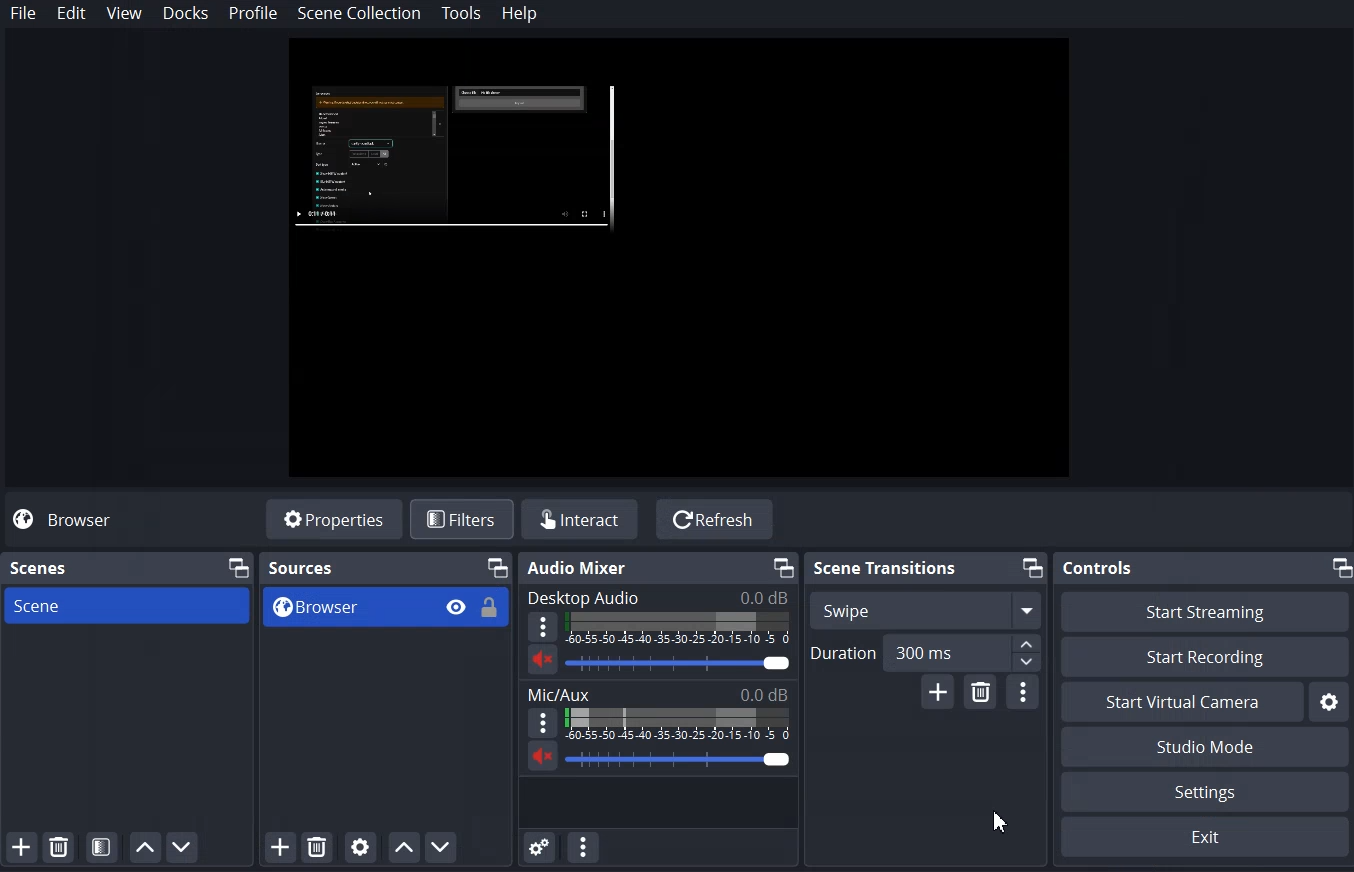 Image resolution: width=1354 pixels, height=872 pixels. I want to click on Add Configurable Transition, so click(937, 692).